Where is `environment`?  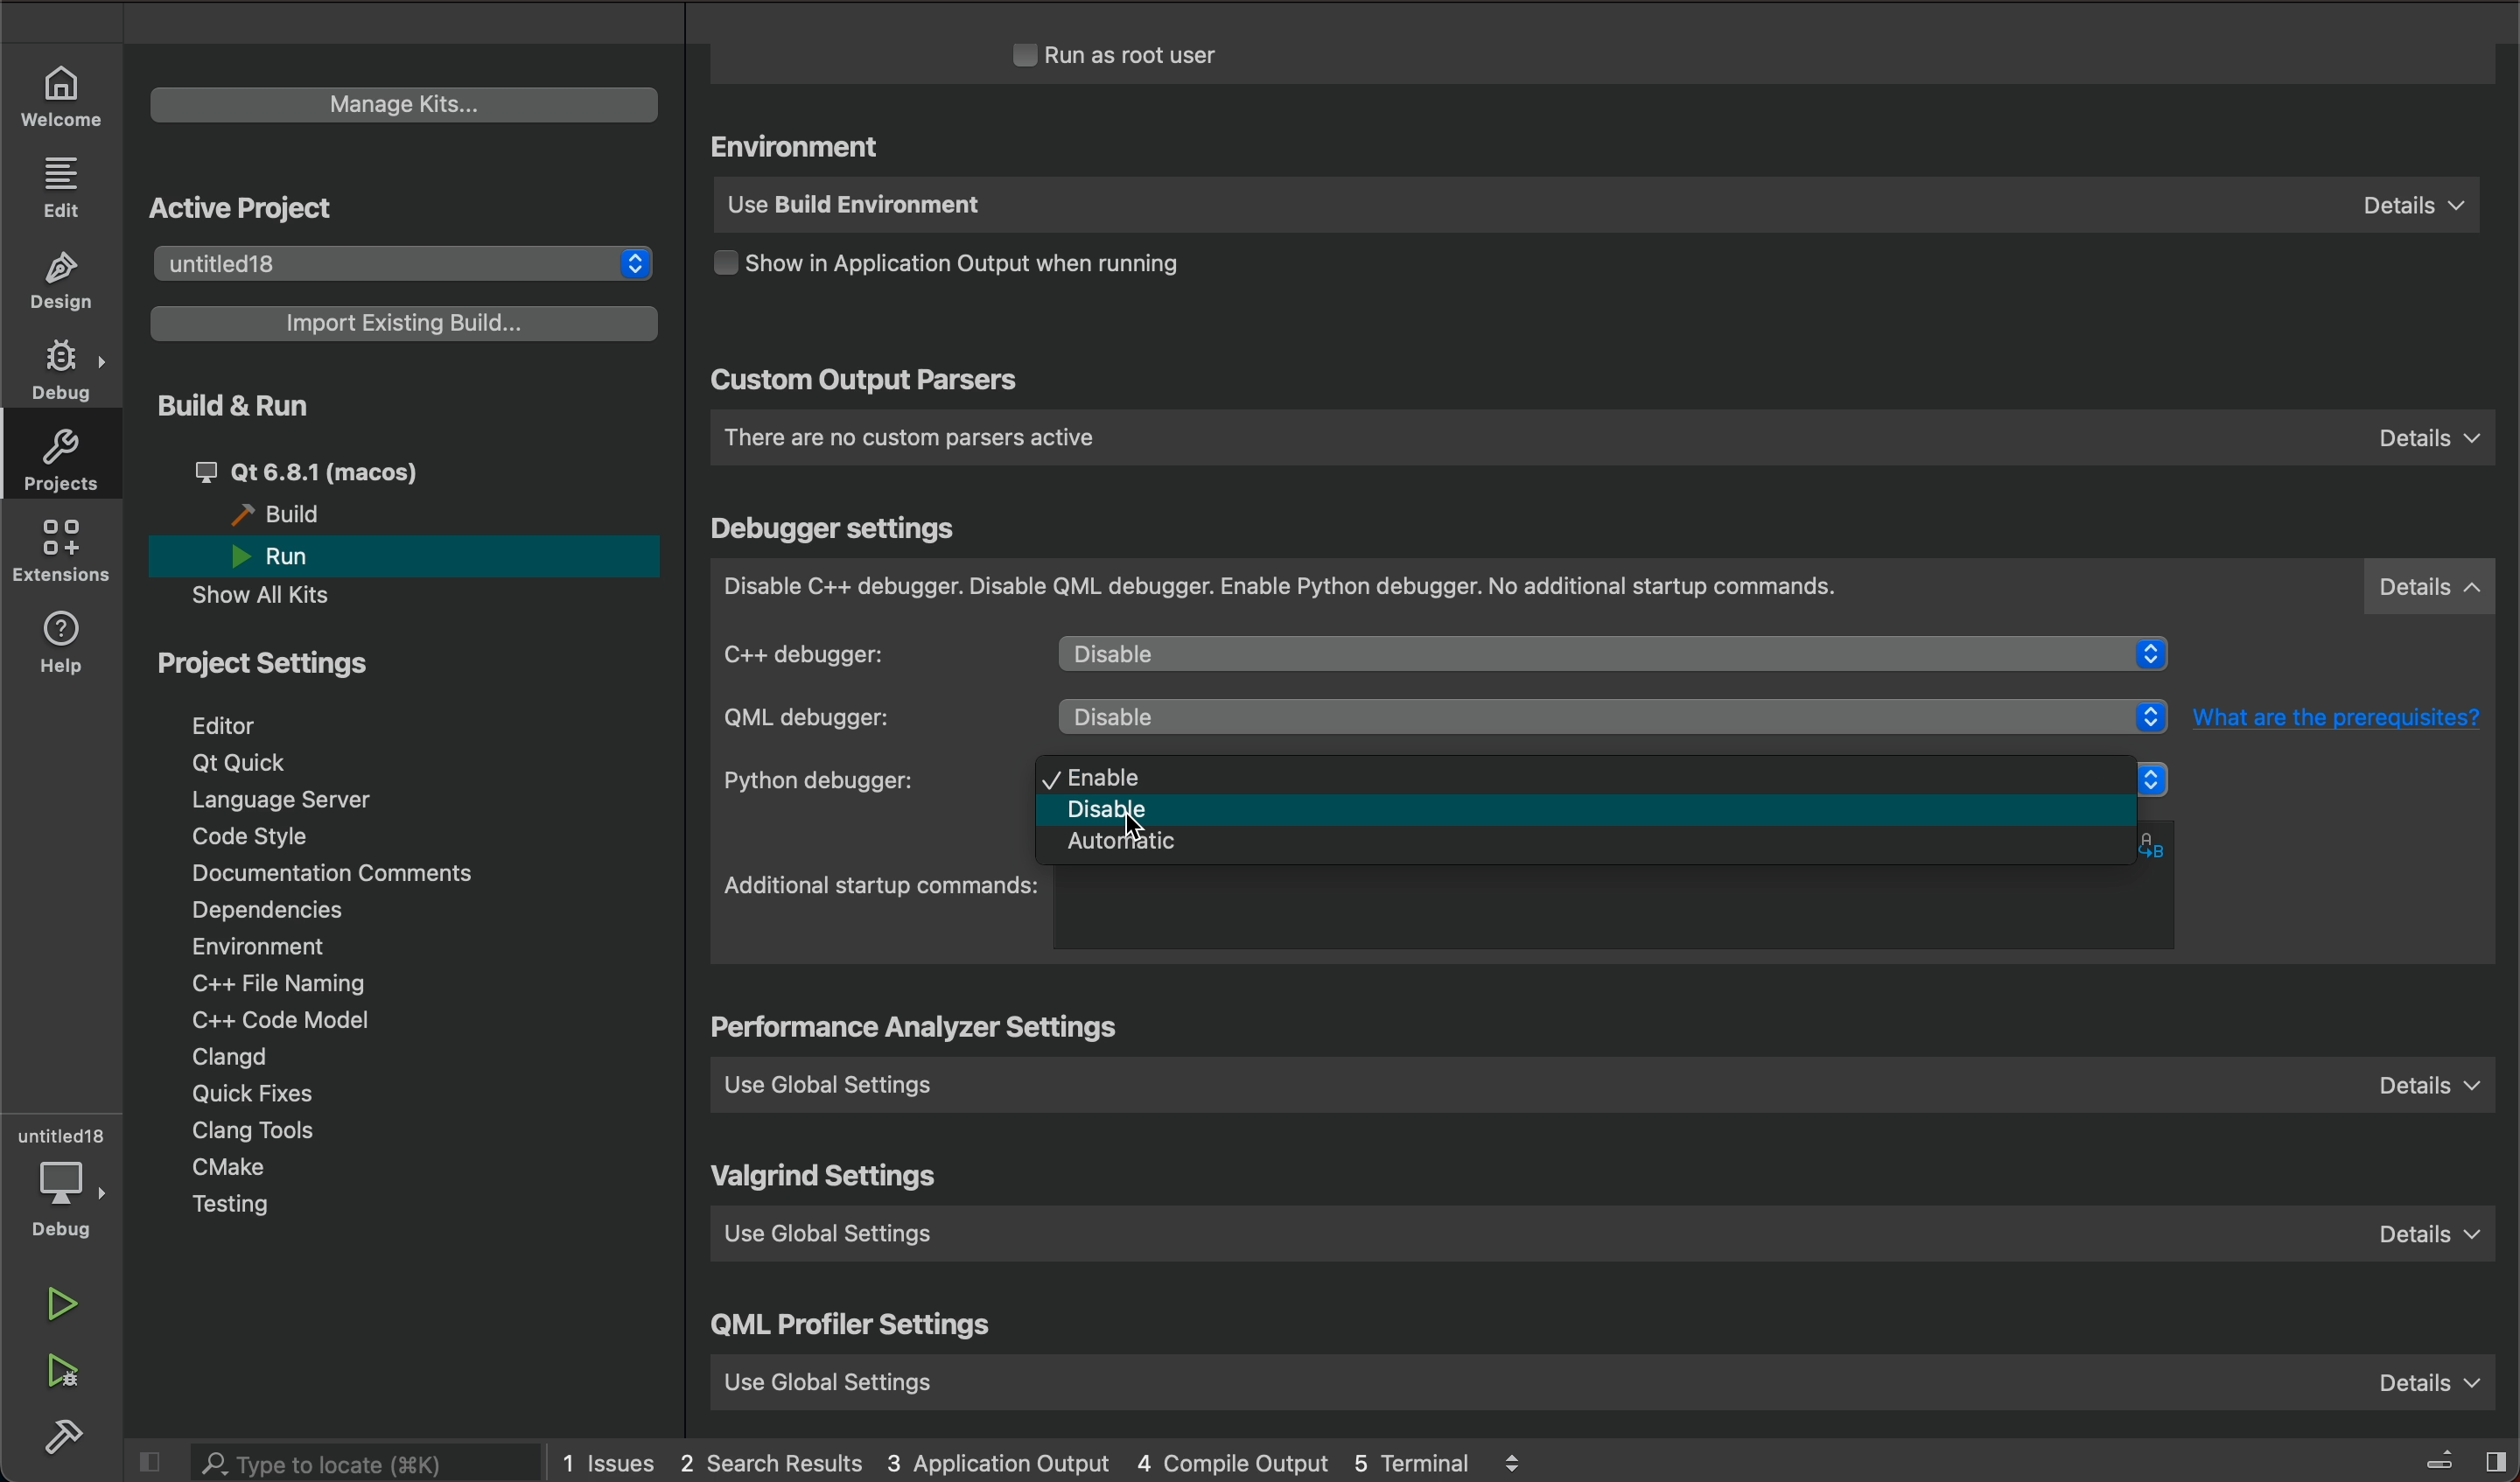 environment is located at coordinates (802, 148).